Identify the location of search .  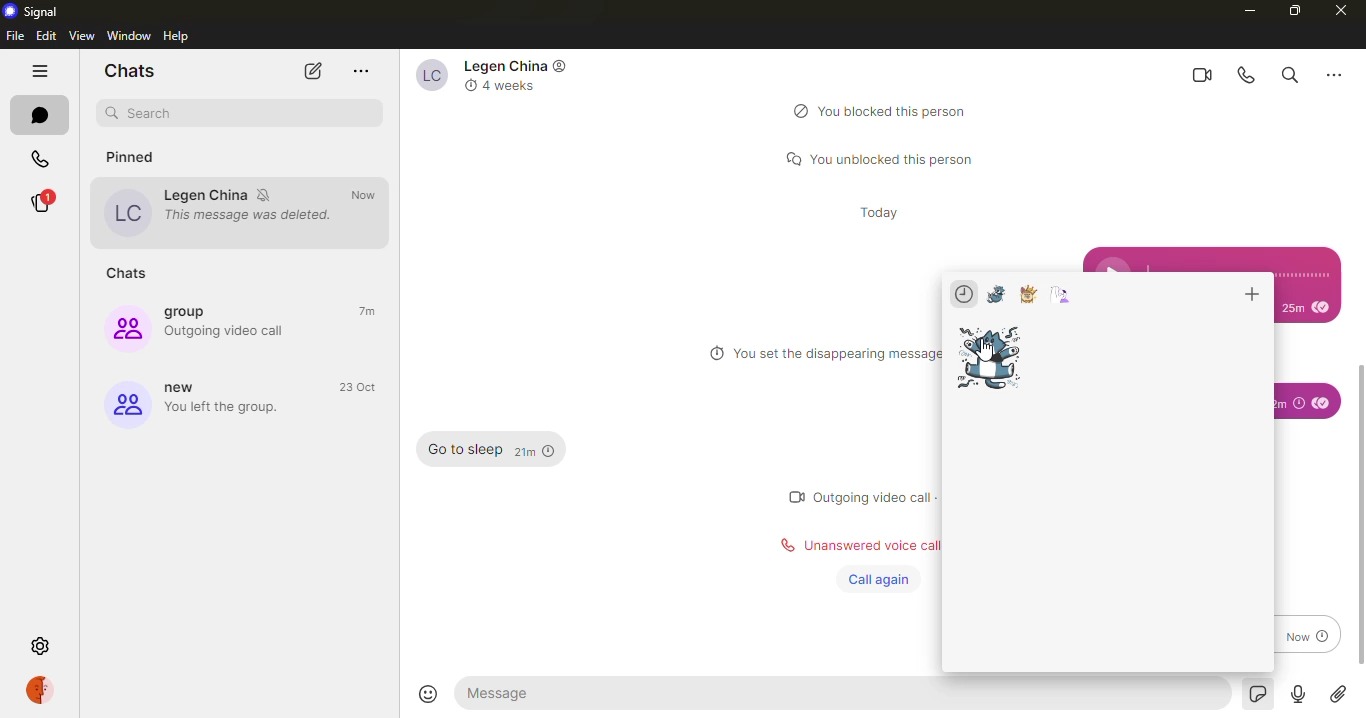
(243, 115).